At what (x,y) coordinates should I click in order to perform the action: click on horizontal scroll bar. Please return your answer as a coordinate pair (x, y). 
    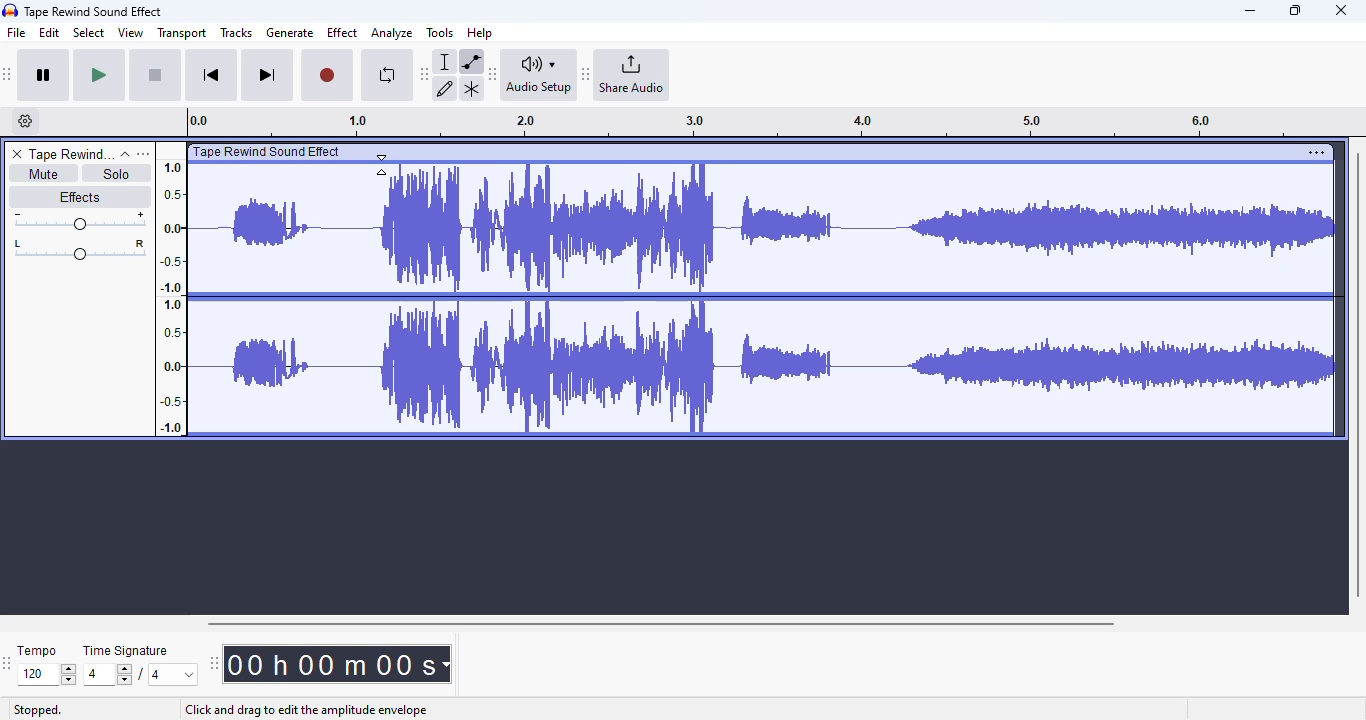
    Looking at the image, I should click on (660, 623).